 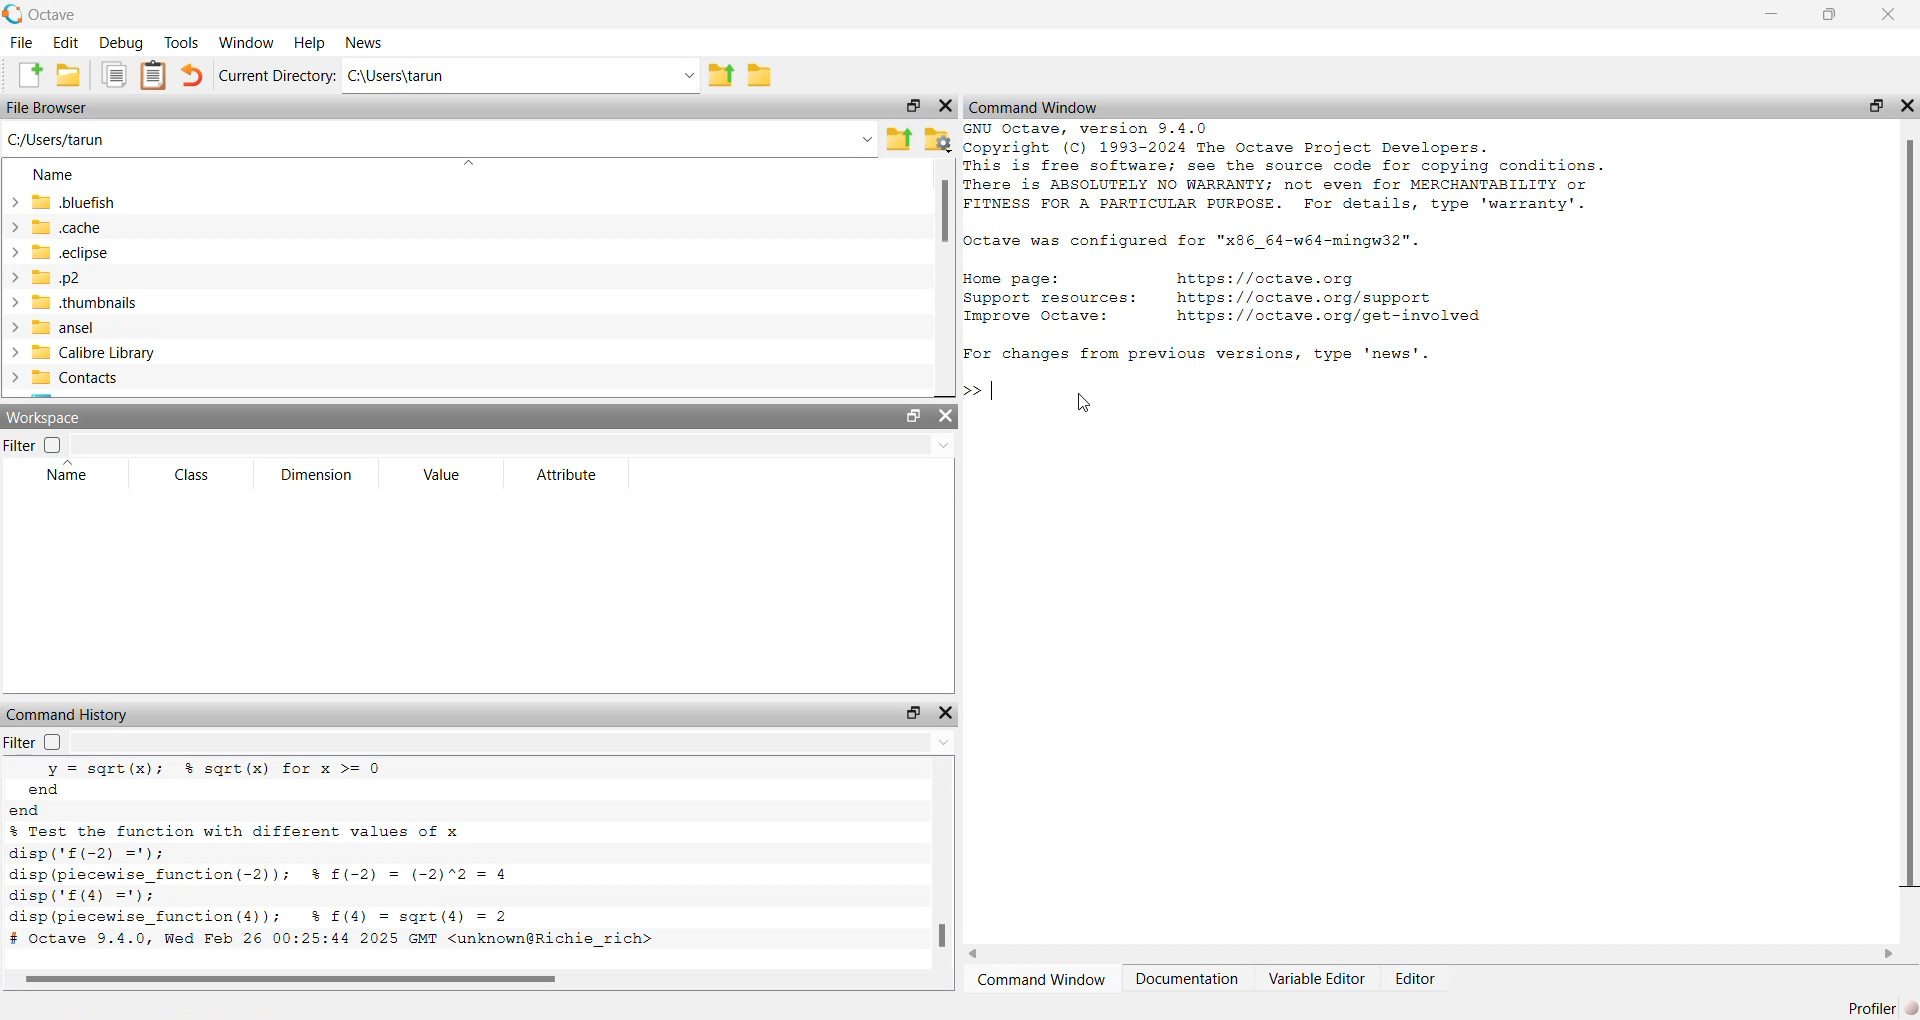 What do you see at coordinates (936, 138) in the screenshot?
I see `Browse your files` at bounding box center [936, 138].